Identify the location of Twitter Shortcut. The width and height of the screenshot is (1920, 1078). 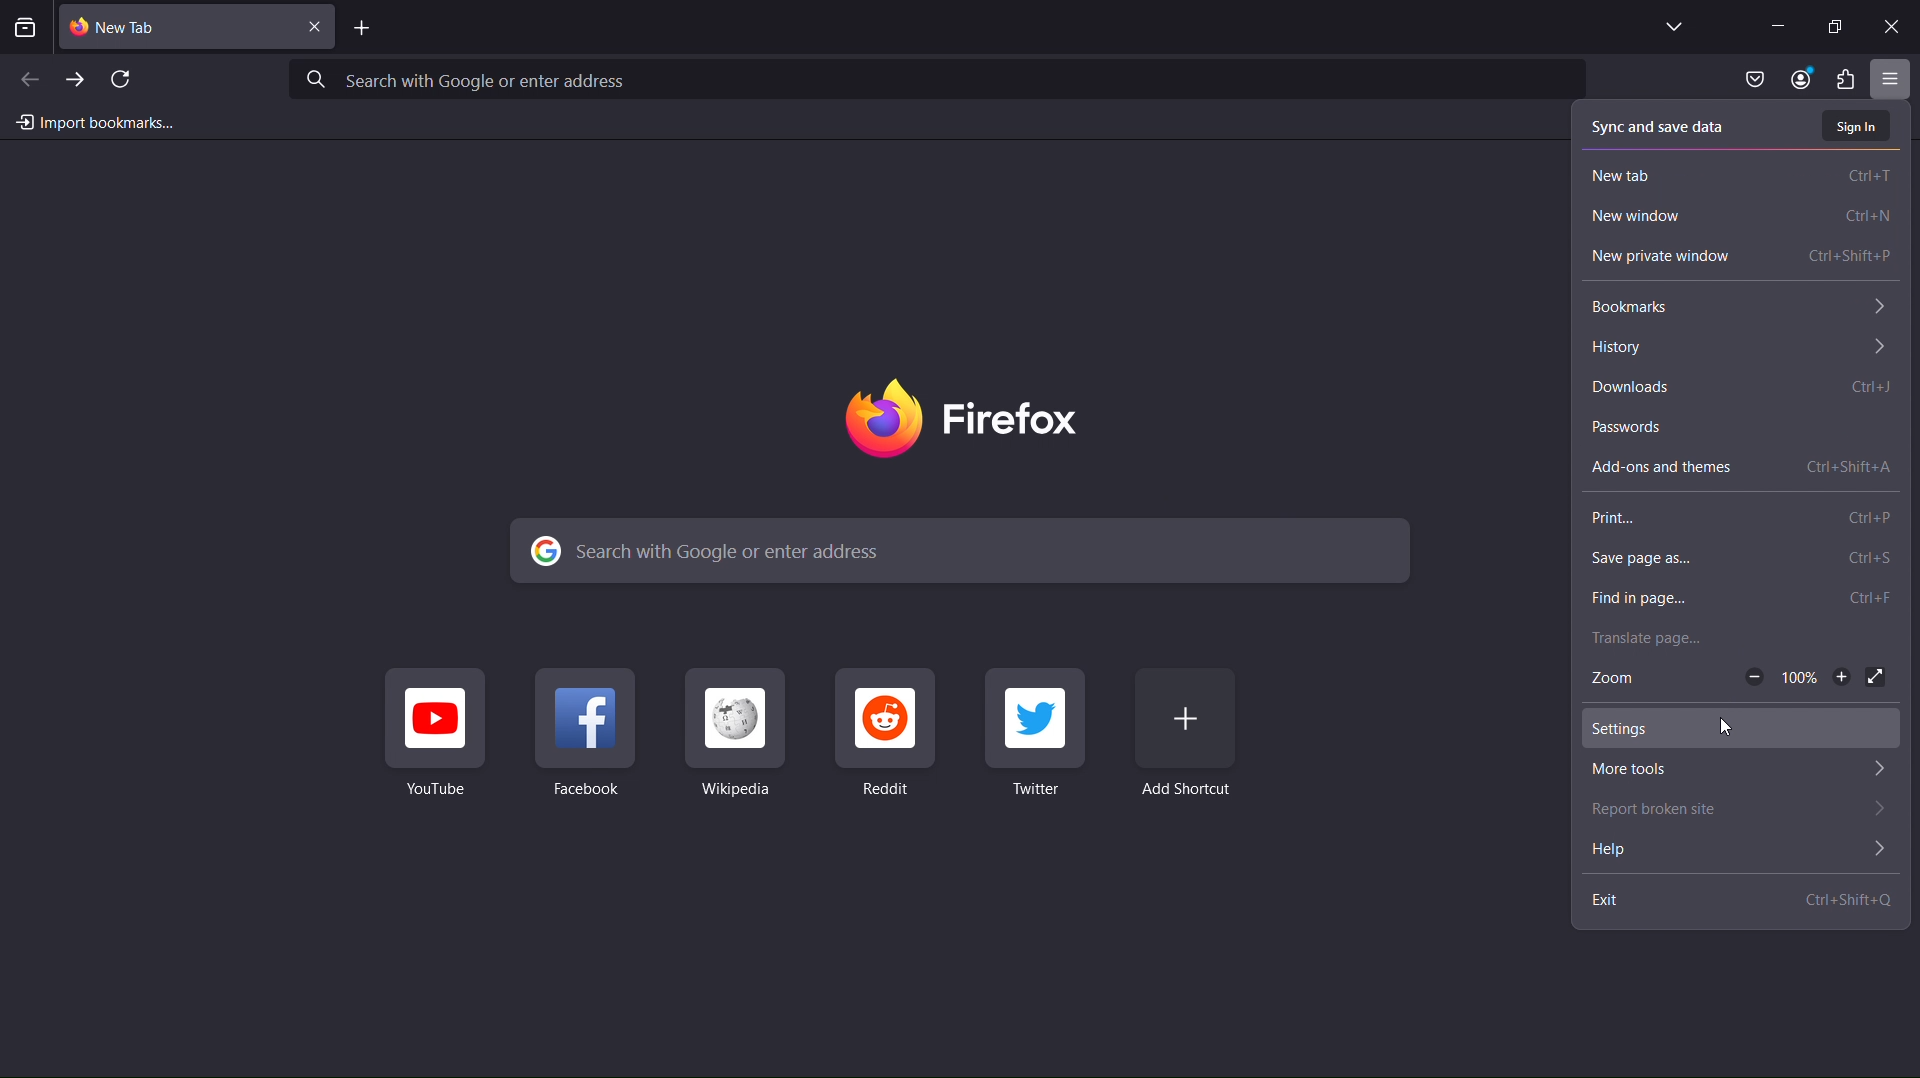
(1041, 731).